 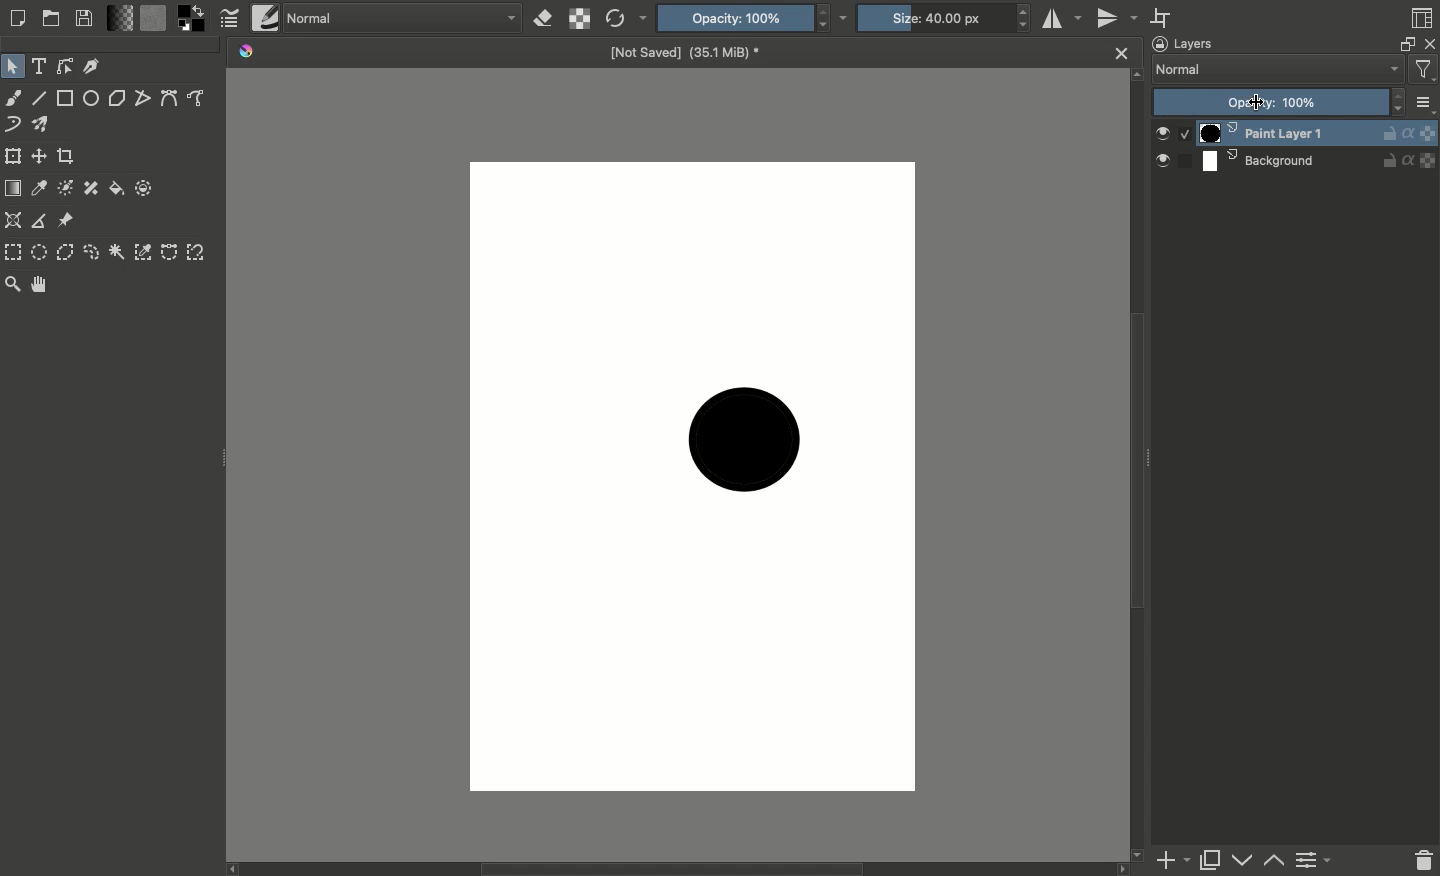 I want to click on Preserve alpha, so click(x=581, y=18).